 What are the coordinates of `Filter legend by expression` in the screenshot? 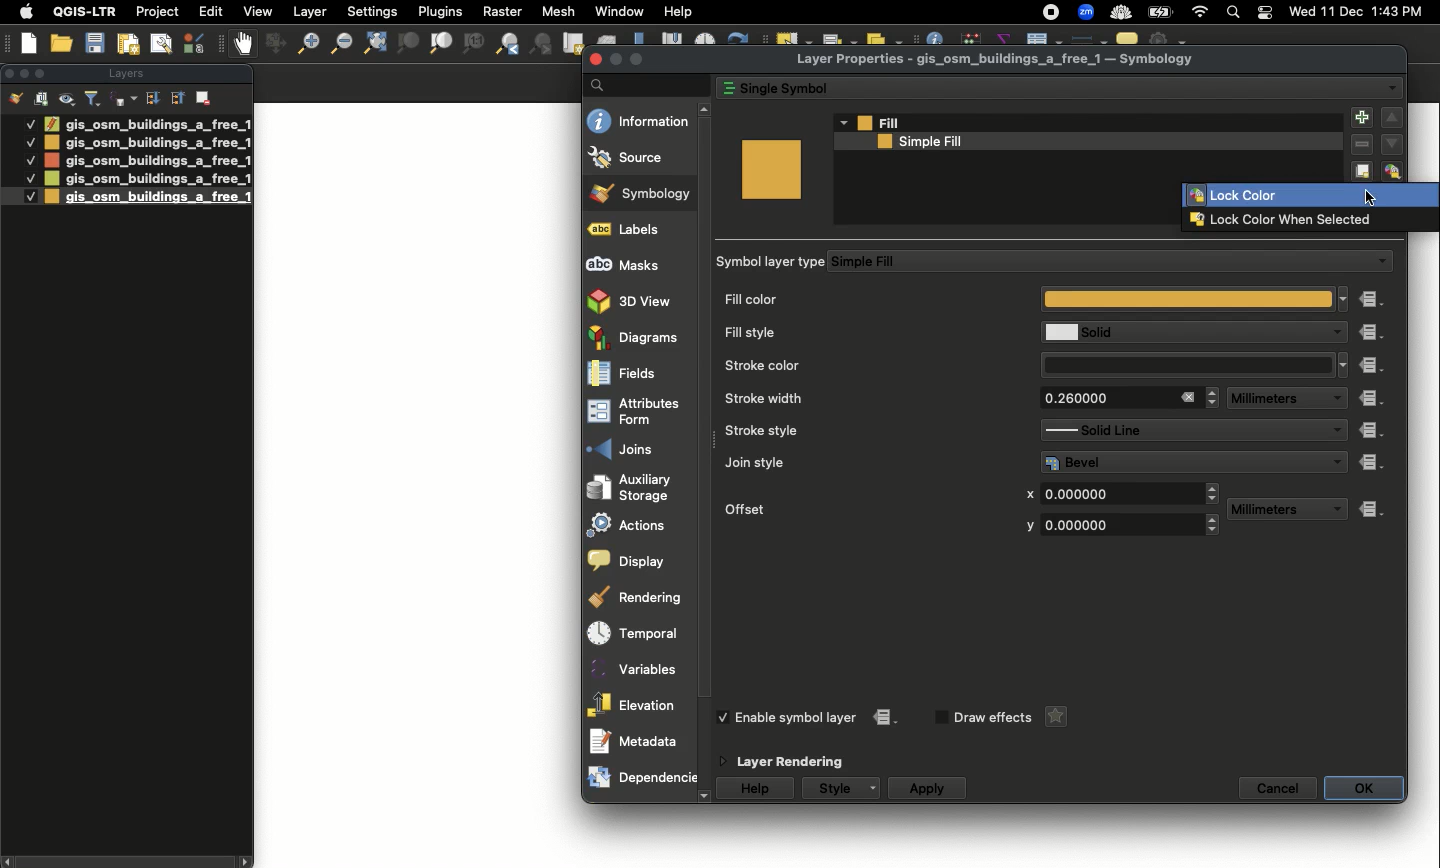 It's located at (124, 99).